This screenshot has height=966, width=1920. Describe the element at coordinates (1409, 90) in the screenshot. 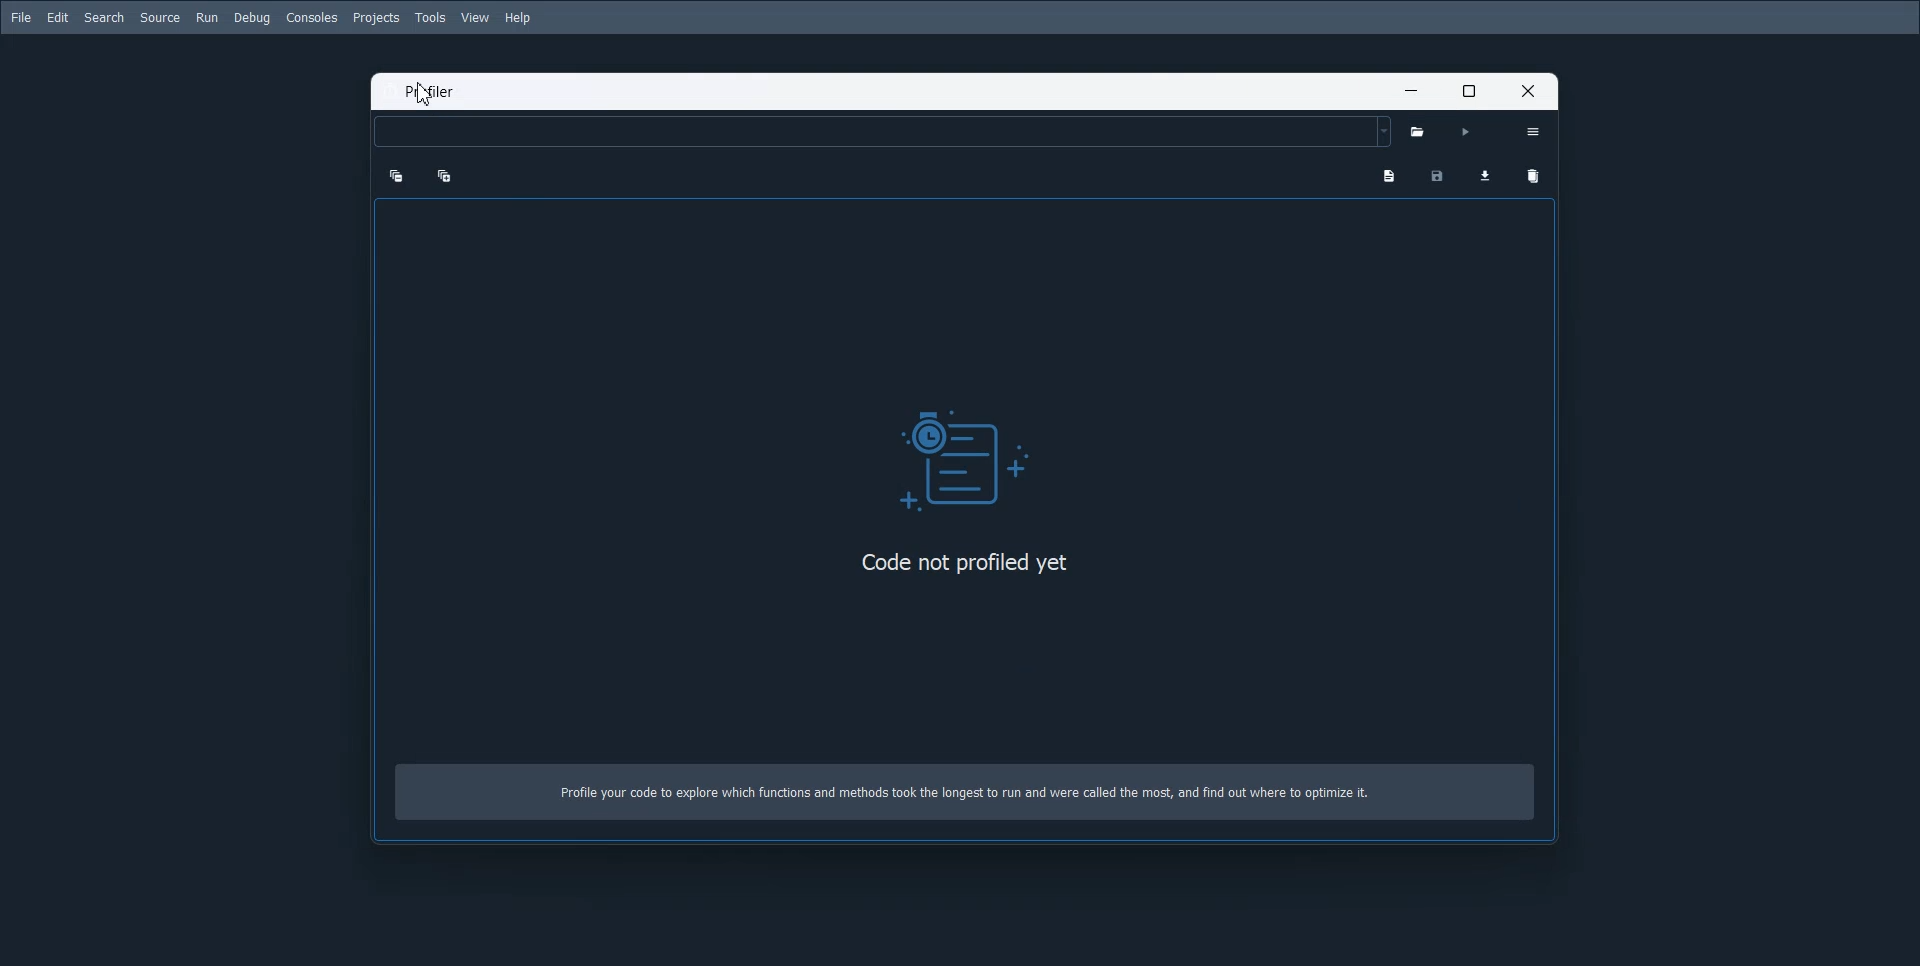

I see ` Minimize` at that location.